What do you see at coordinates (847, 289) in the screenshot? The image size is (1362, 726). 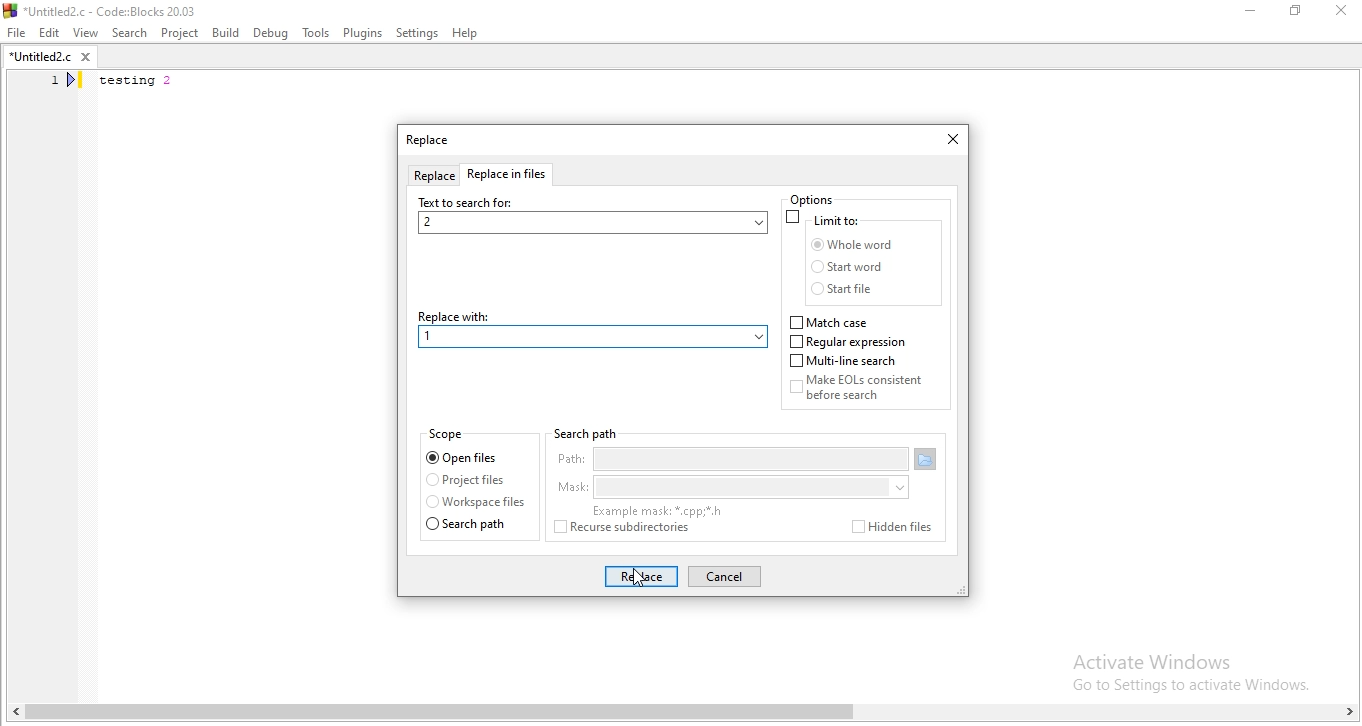 I see `start file` at bounding box center [847, 289].